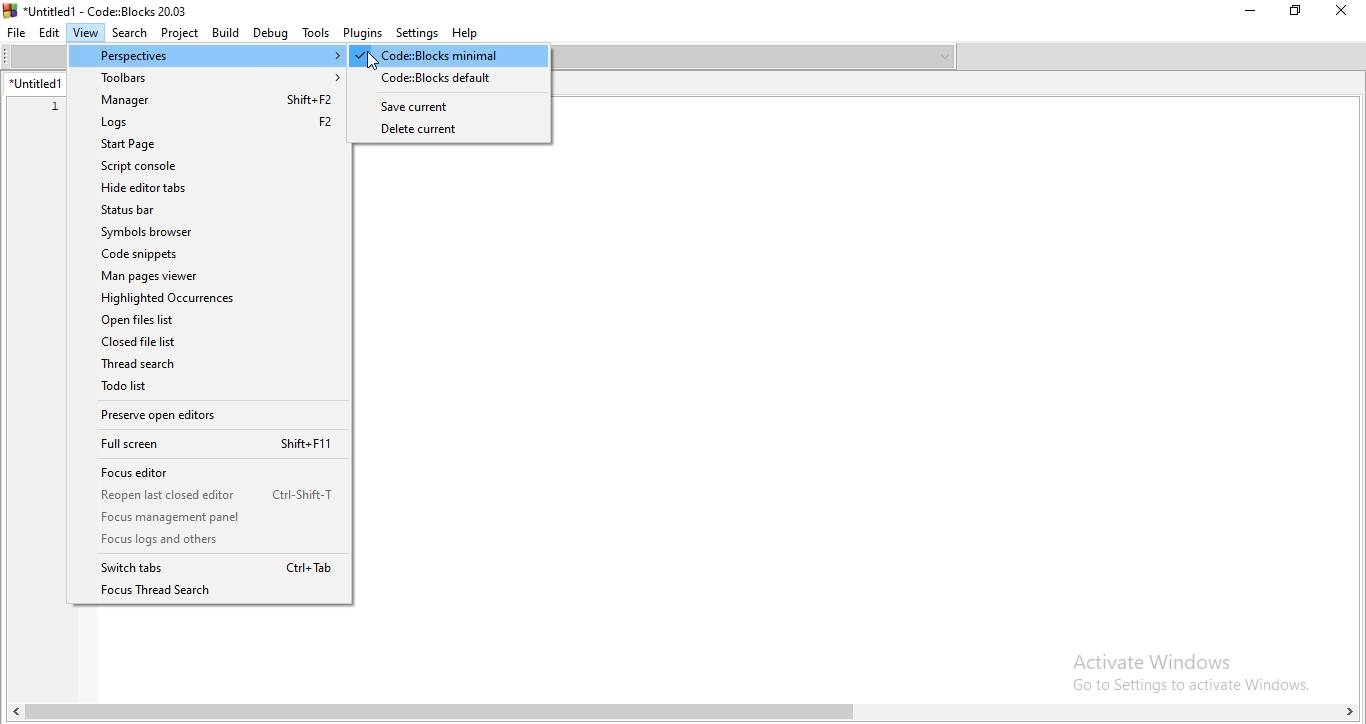 The width and height of the screenshot is (1366, 724). What do you see at coordinates (225, 33) in the screenshot?
I see `Build ` at bounding box center [225, 33].